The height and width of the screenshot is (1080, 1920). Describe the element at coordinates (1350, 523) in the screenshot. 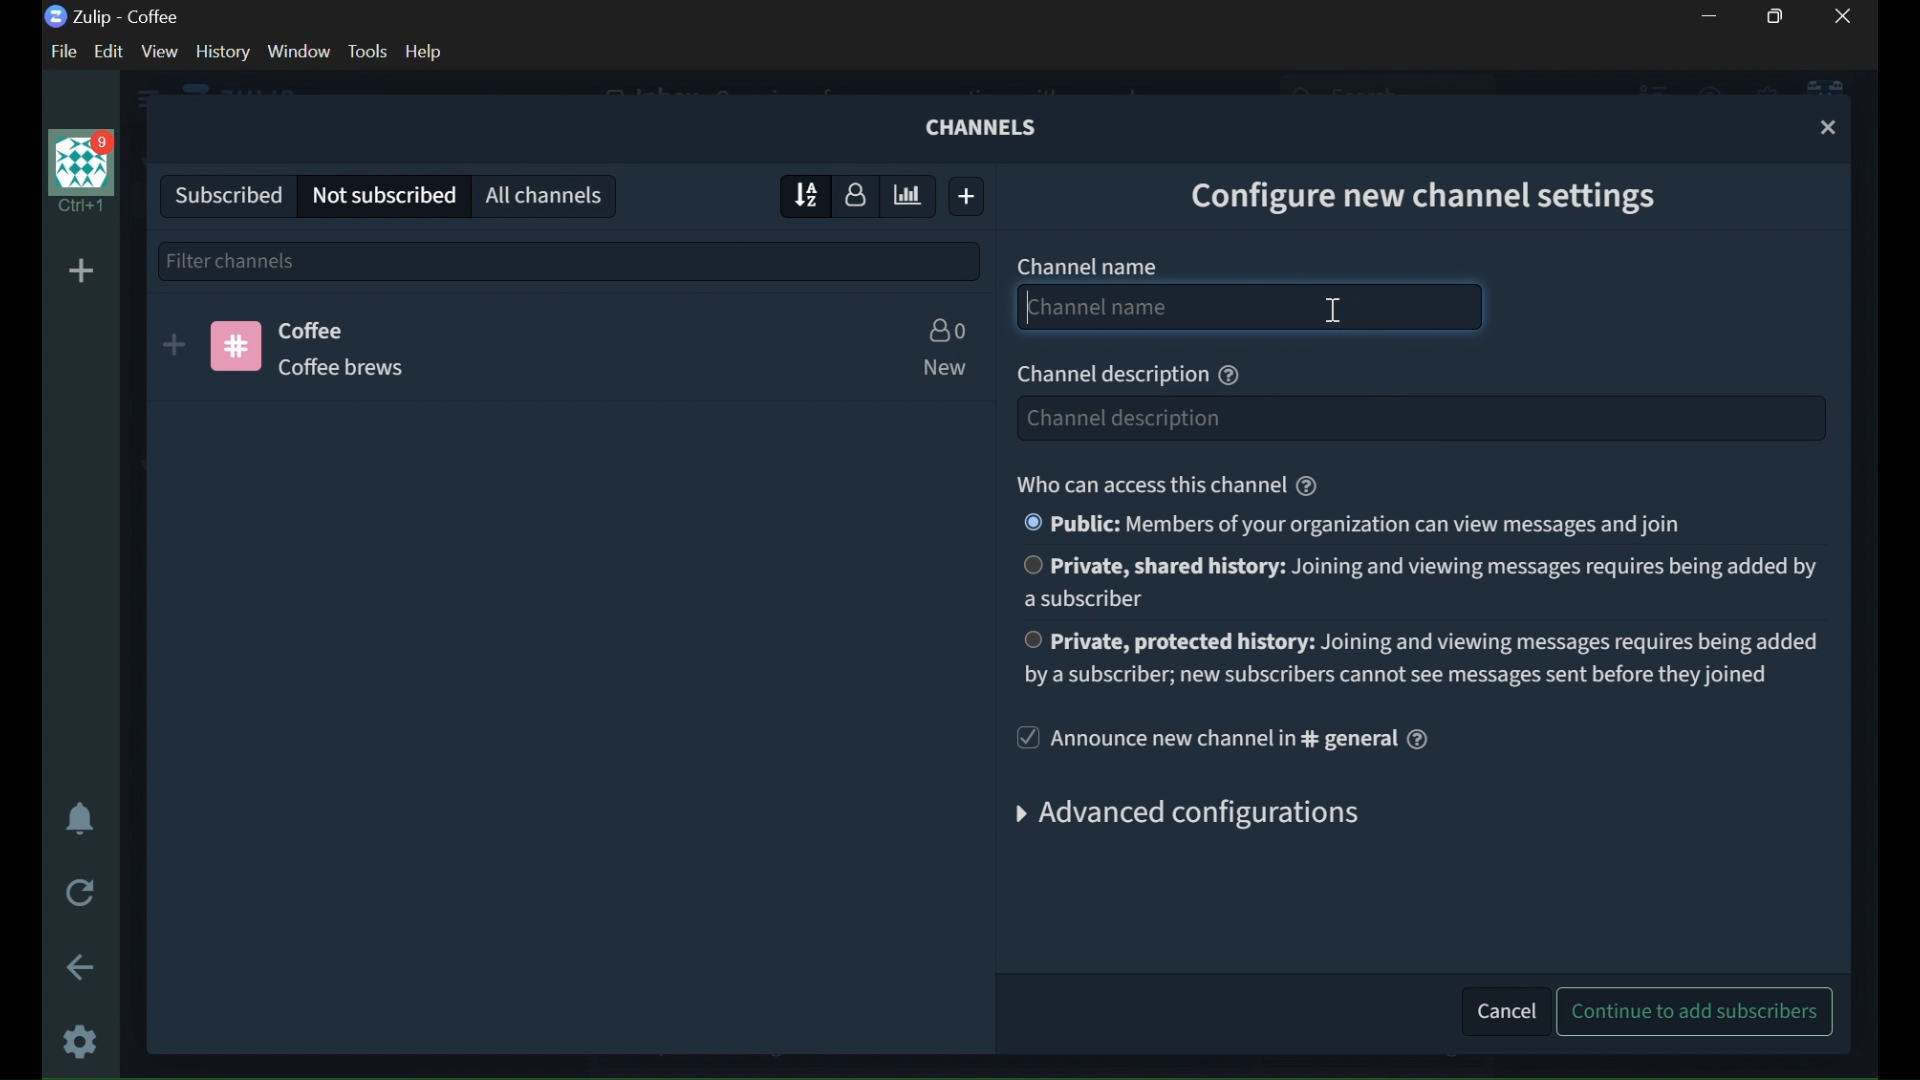

I see `public: Members of your organisation can view messages and join` at that location.